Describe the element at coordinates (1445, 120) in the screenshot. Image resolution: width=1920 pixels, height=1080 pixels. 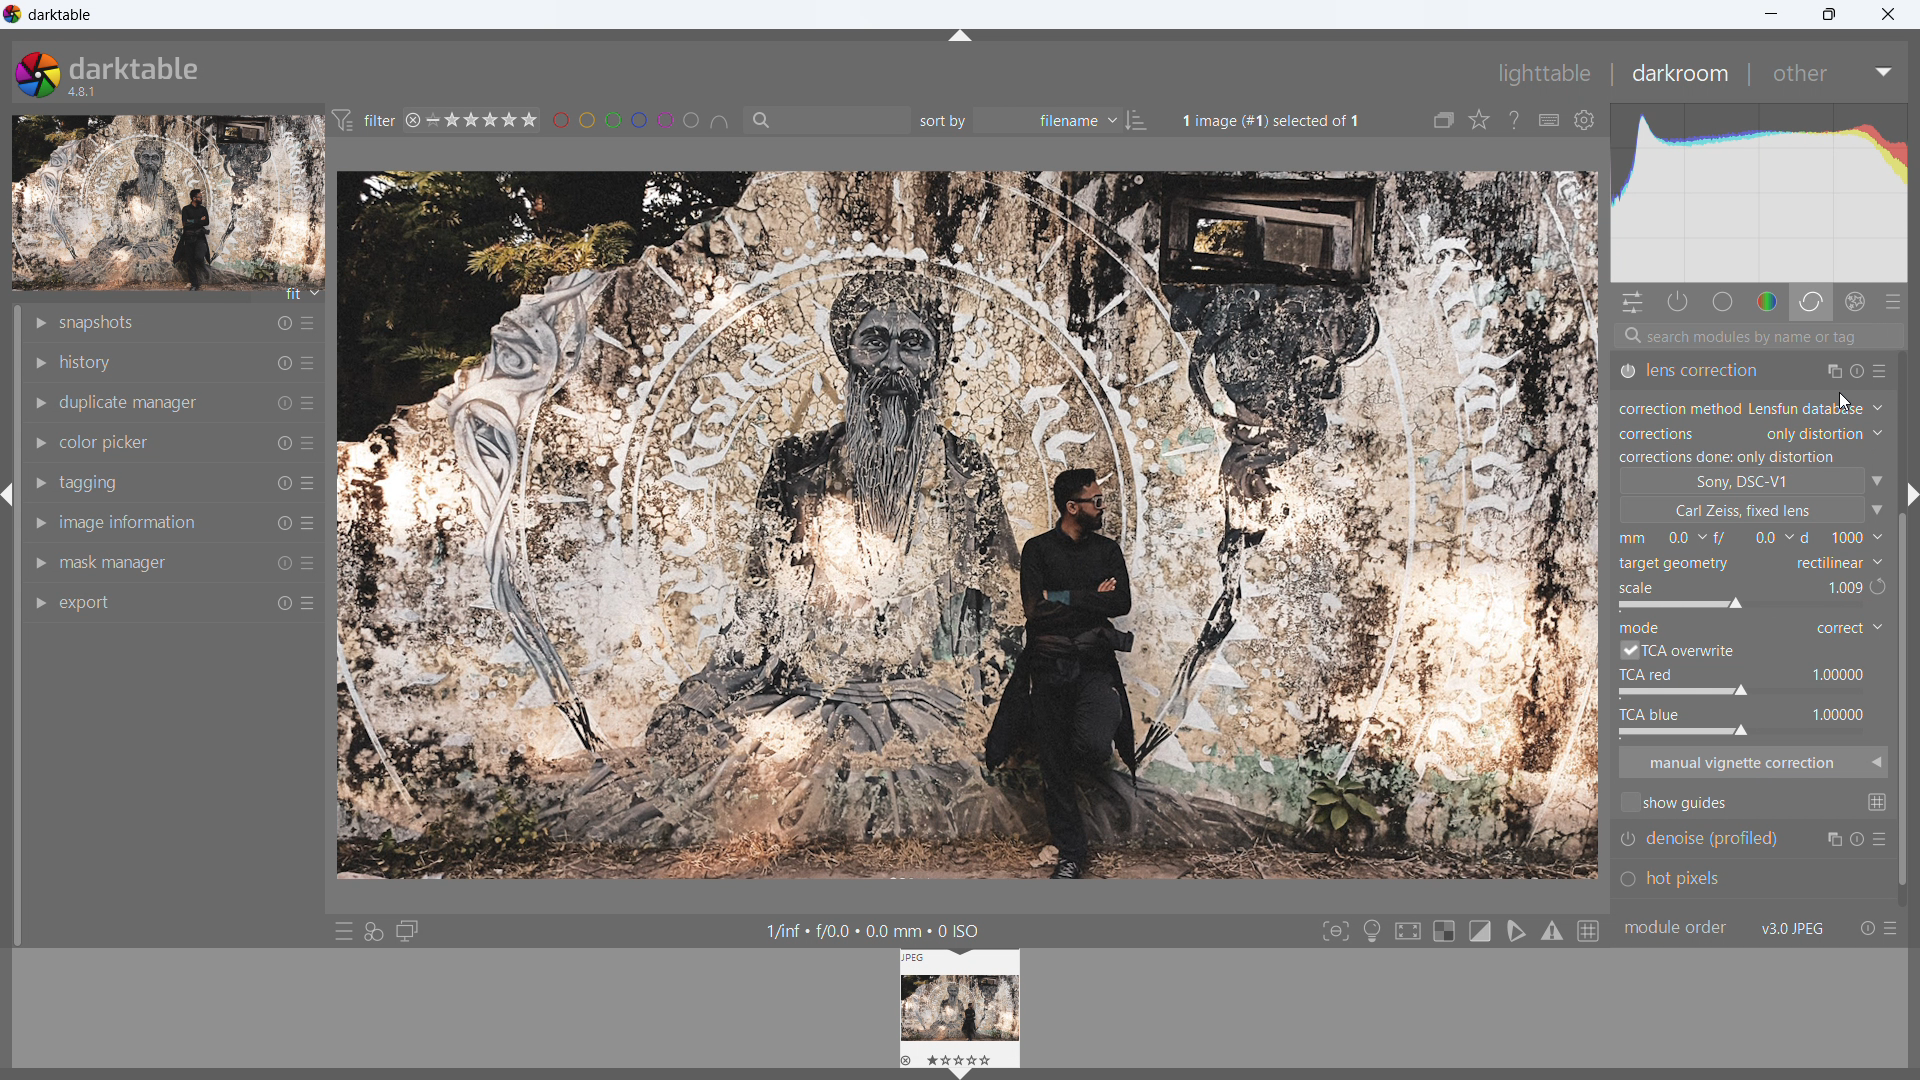
I see `collapse grouped images` at that location.